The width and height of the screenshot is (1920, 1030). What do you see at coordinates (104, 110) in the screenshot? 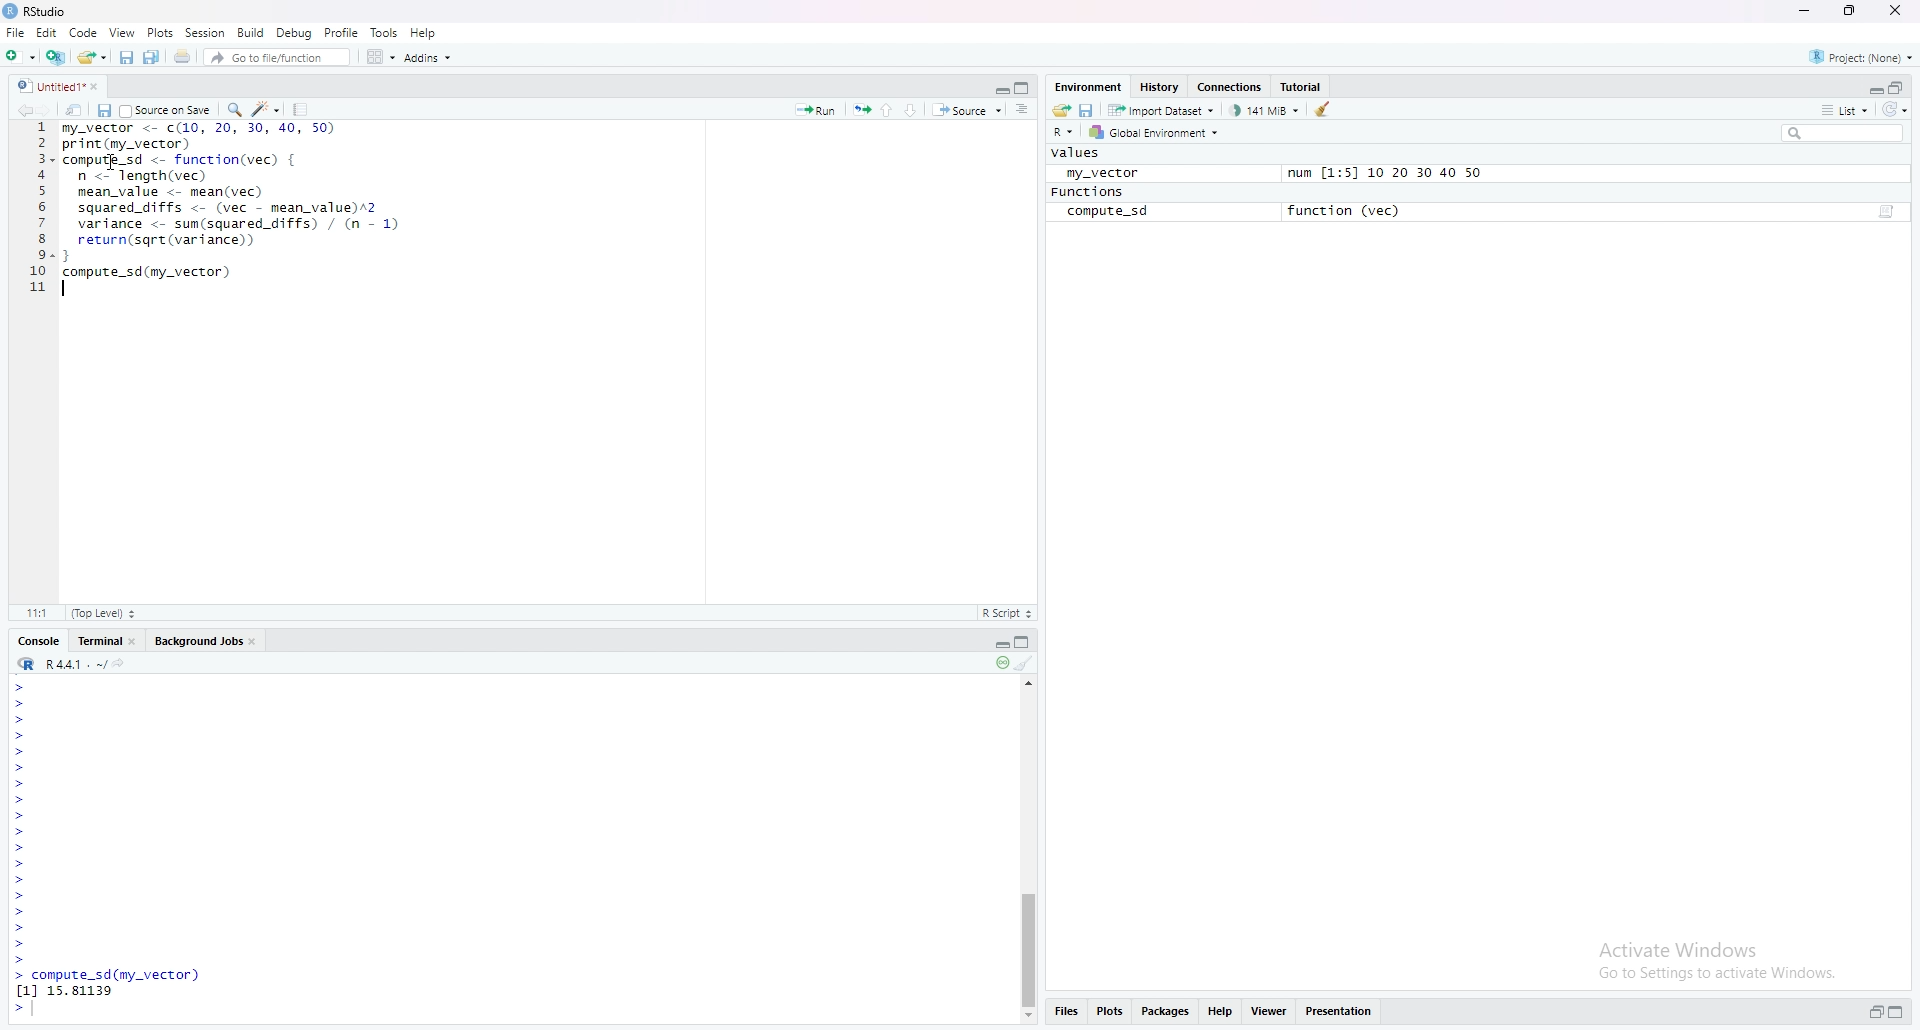
I see `Save current document (Ctrl + S)` at bounding box center [104, 110].